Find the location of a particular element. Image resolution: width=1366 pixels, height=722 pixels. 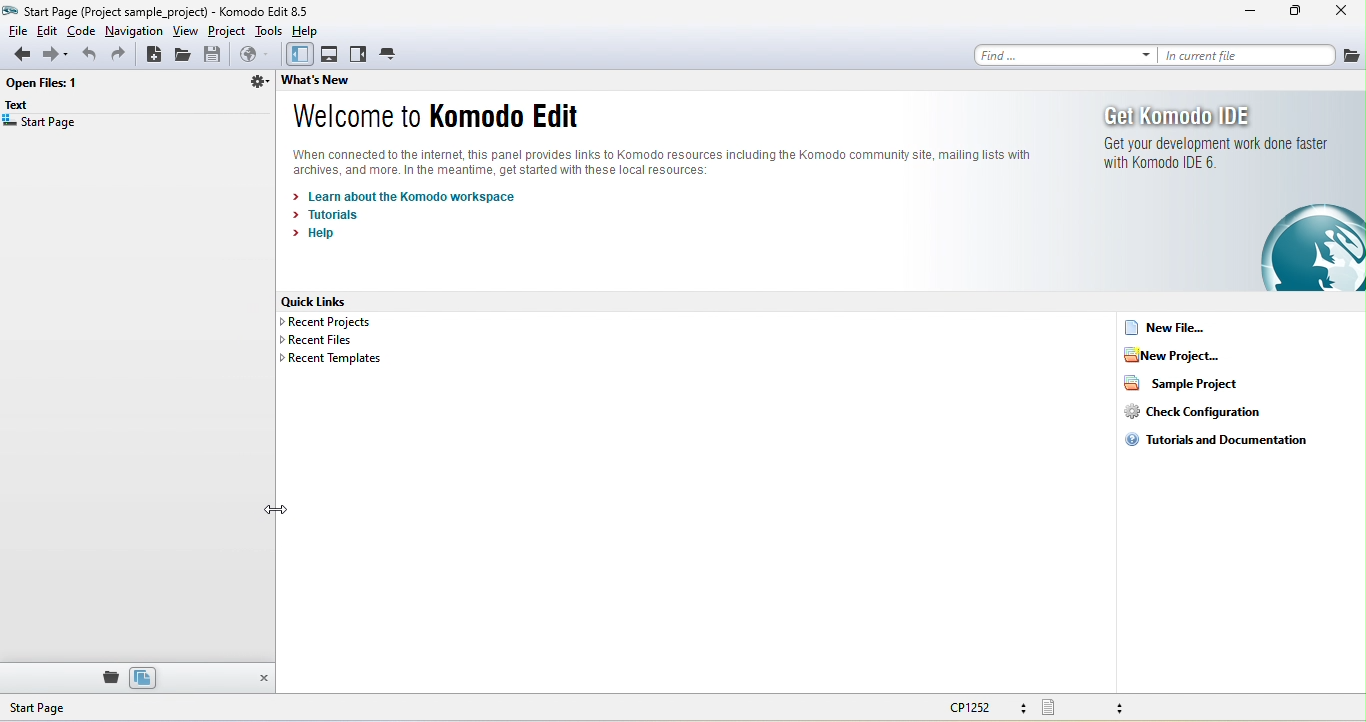

tutorials is located at coordinates (334, 215).